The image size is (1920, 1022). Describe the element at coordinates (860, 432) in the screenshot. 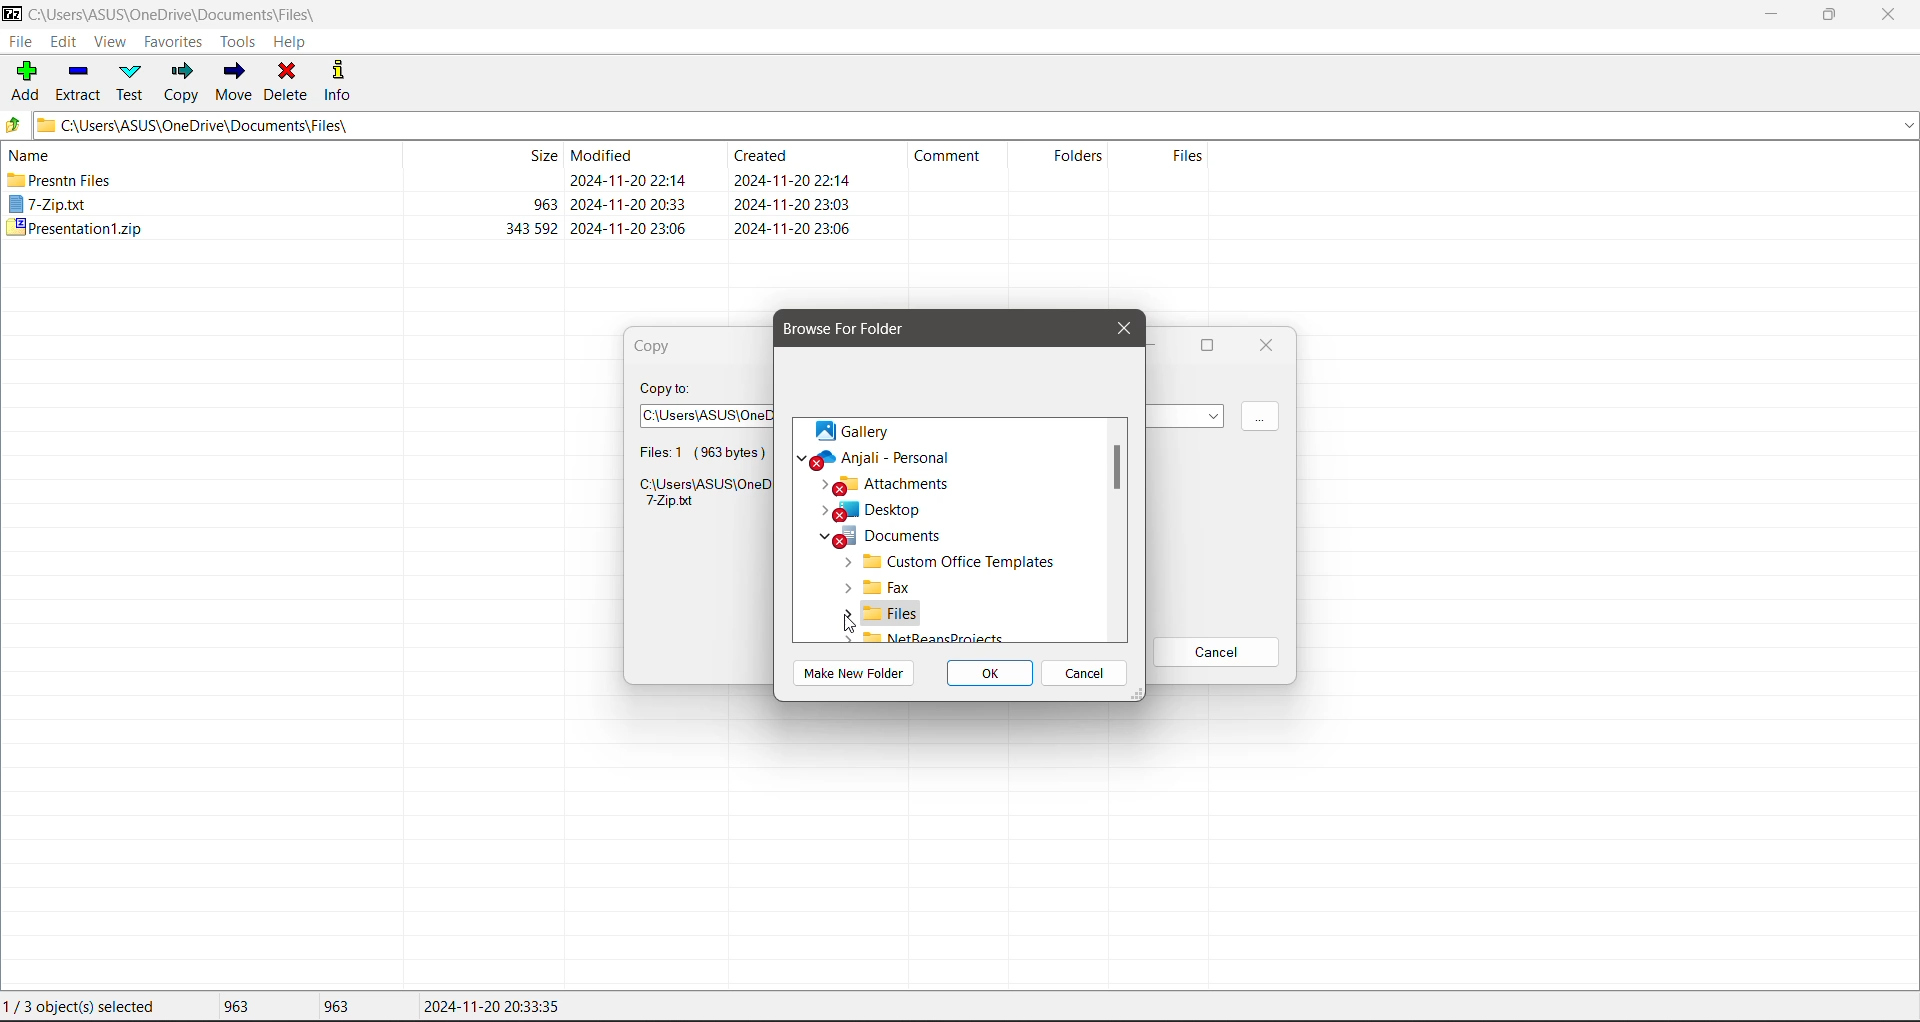

I see `Gallery` at that location.